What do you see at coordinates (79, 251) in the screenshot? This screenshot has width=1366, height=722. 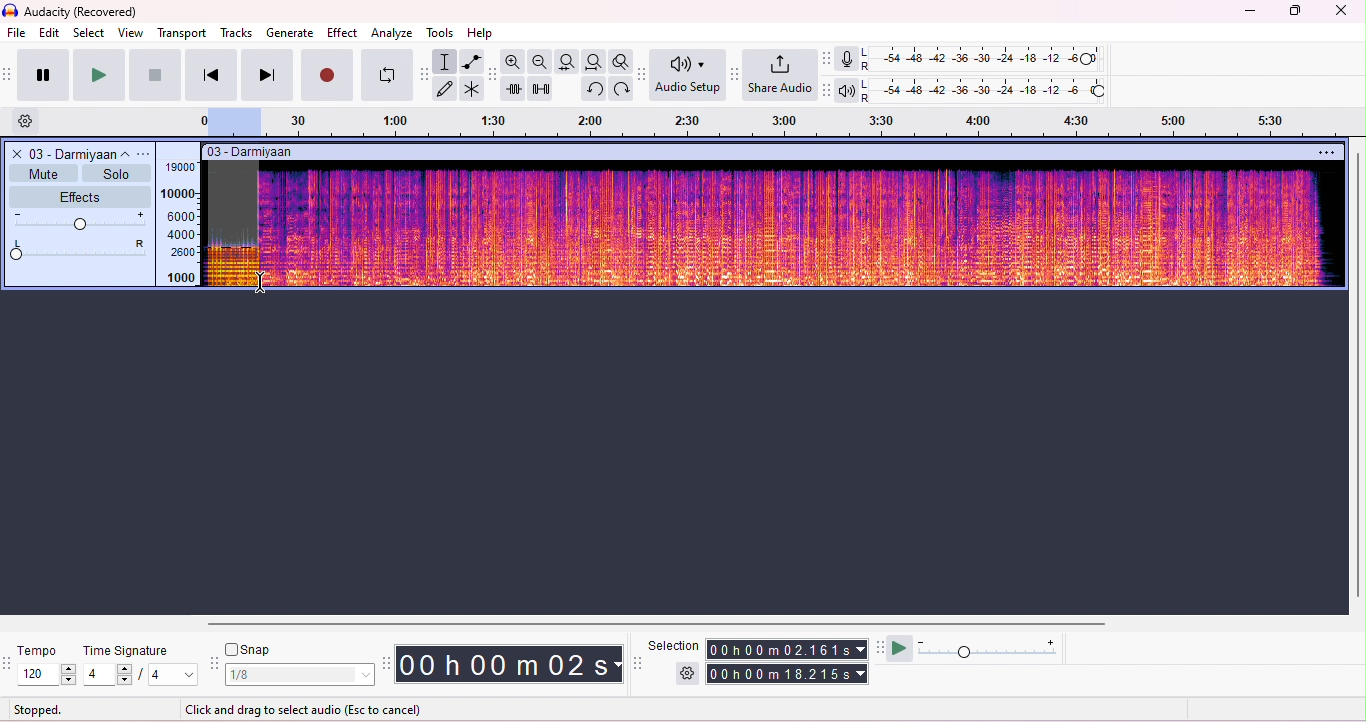 I see `pan` at bounding box center [79, 251].